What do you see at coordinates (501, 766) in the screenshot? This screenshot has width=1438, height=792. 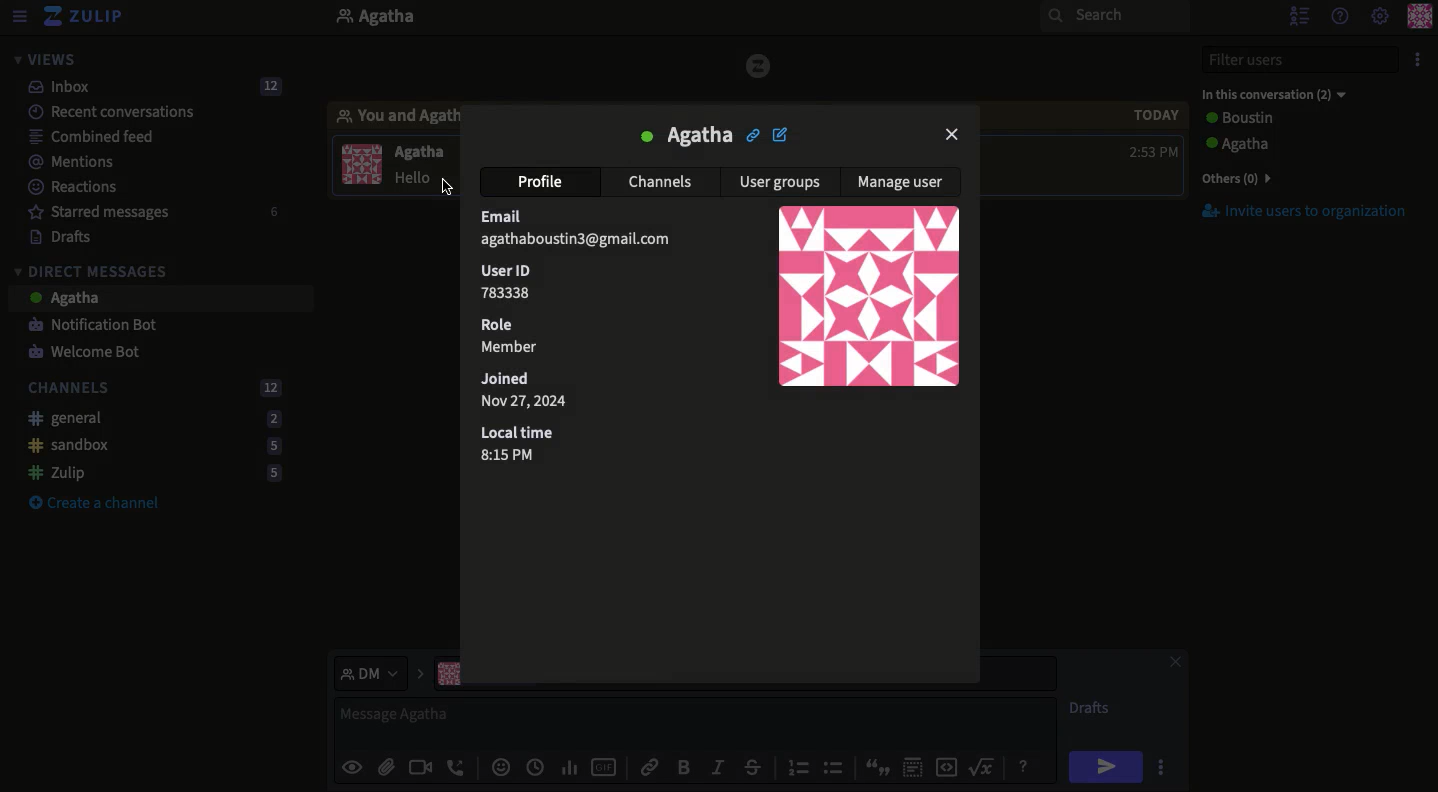 I see `Reaction` at bounding box center [501, 766].